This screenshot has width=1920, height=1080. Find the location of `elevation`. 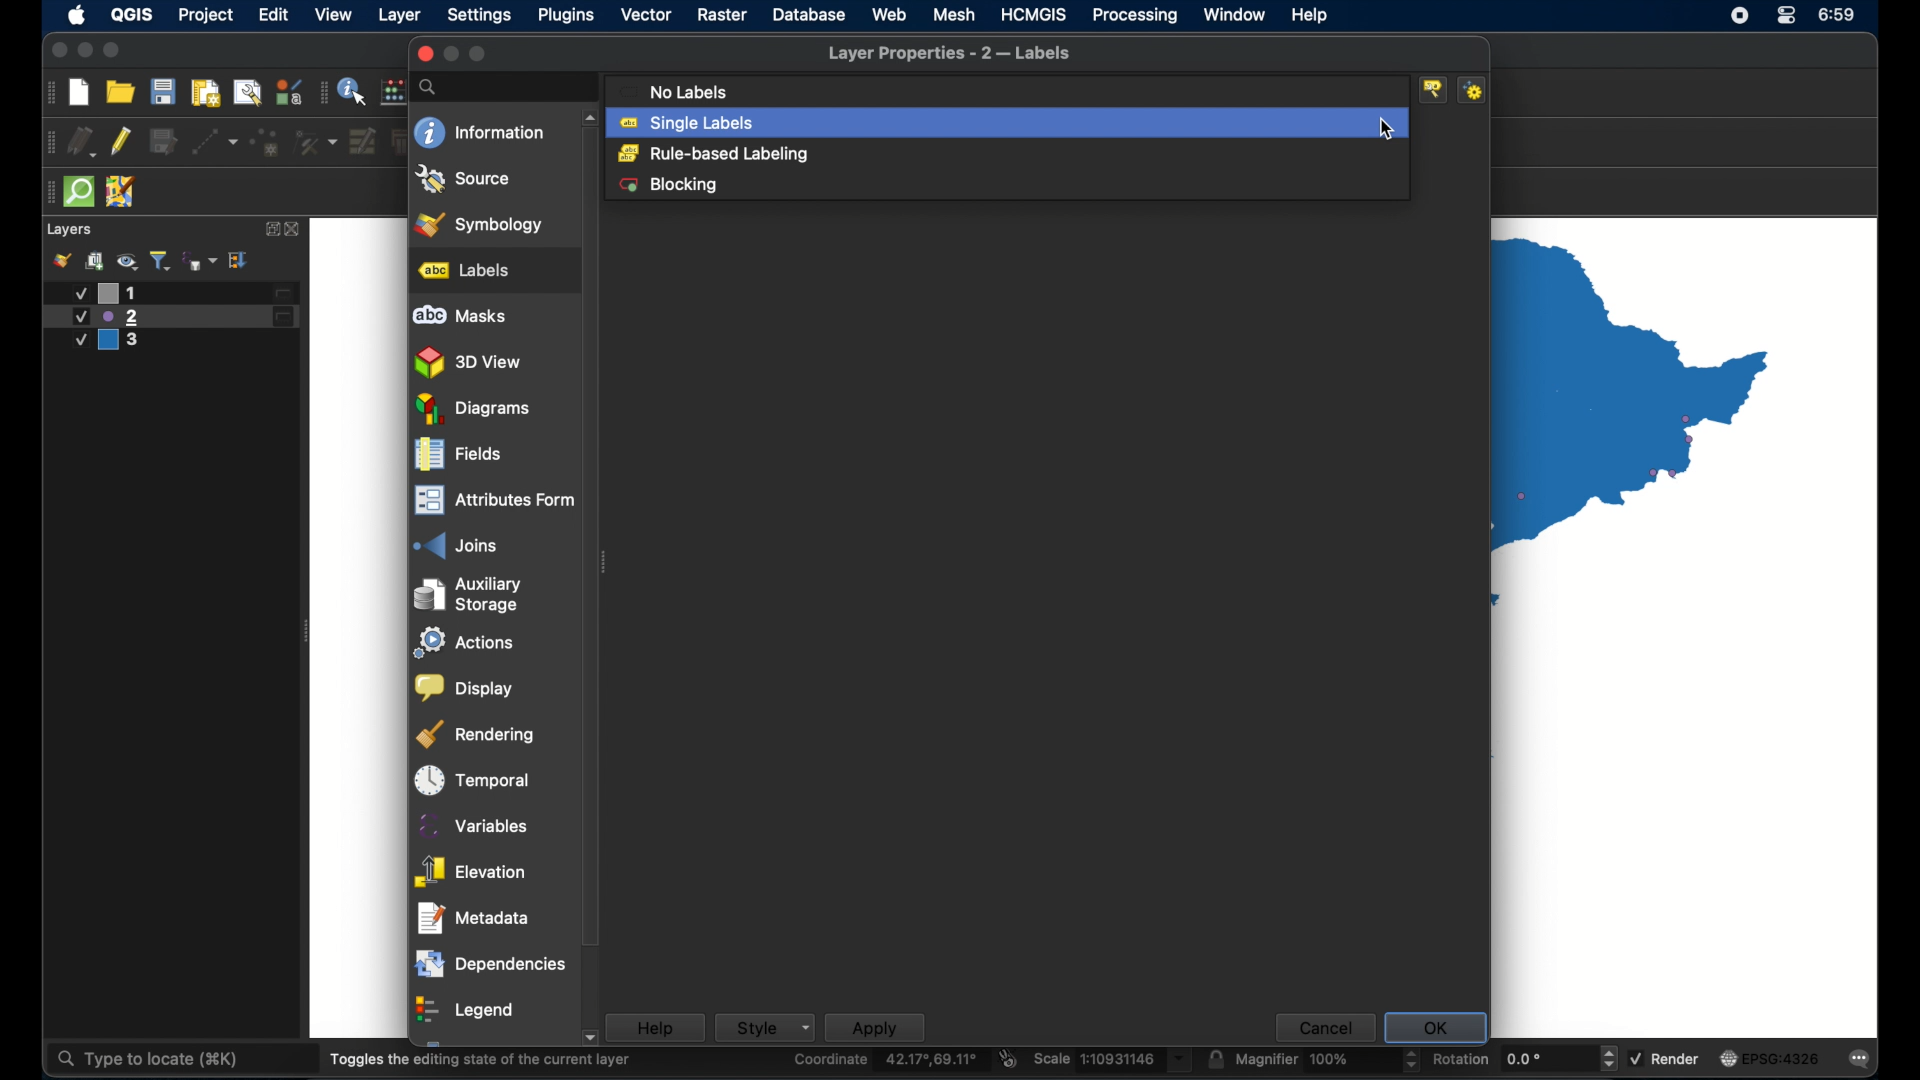

elevation is located at coordinates (471, 872).